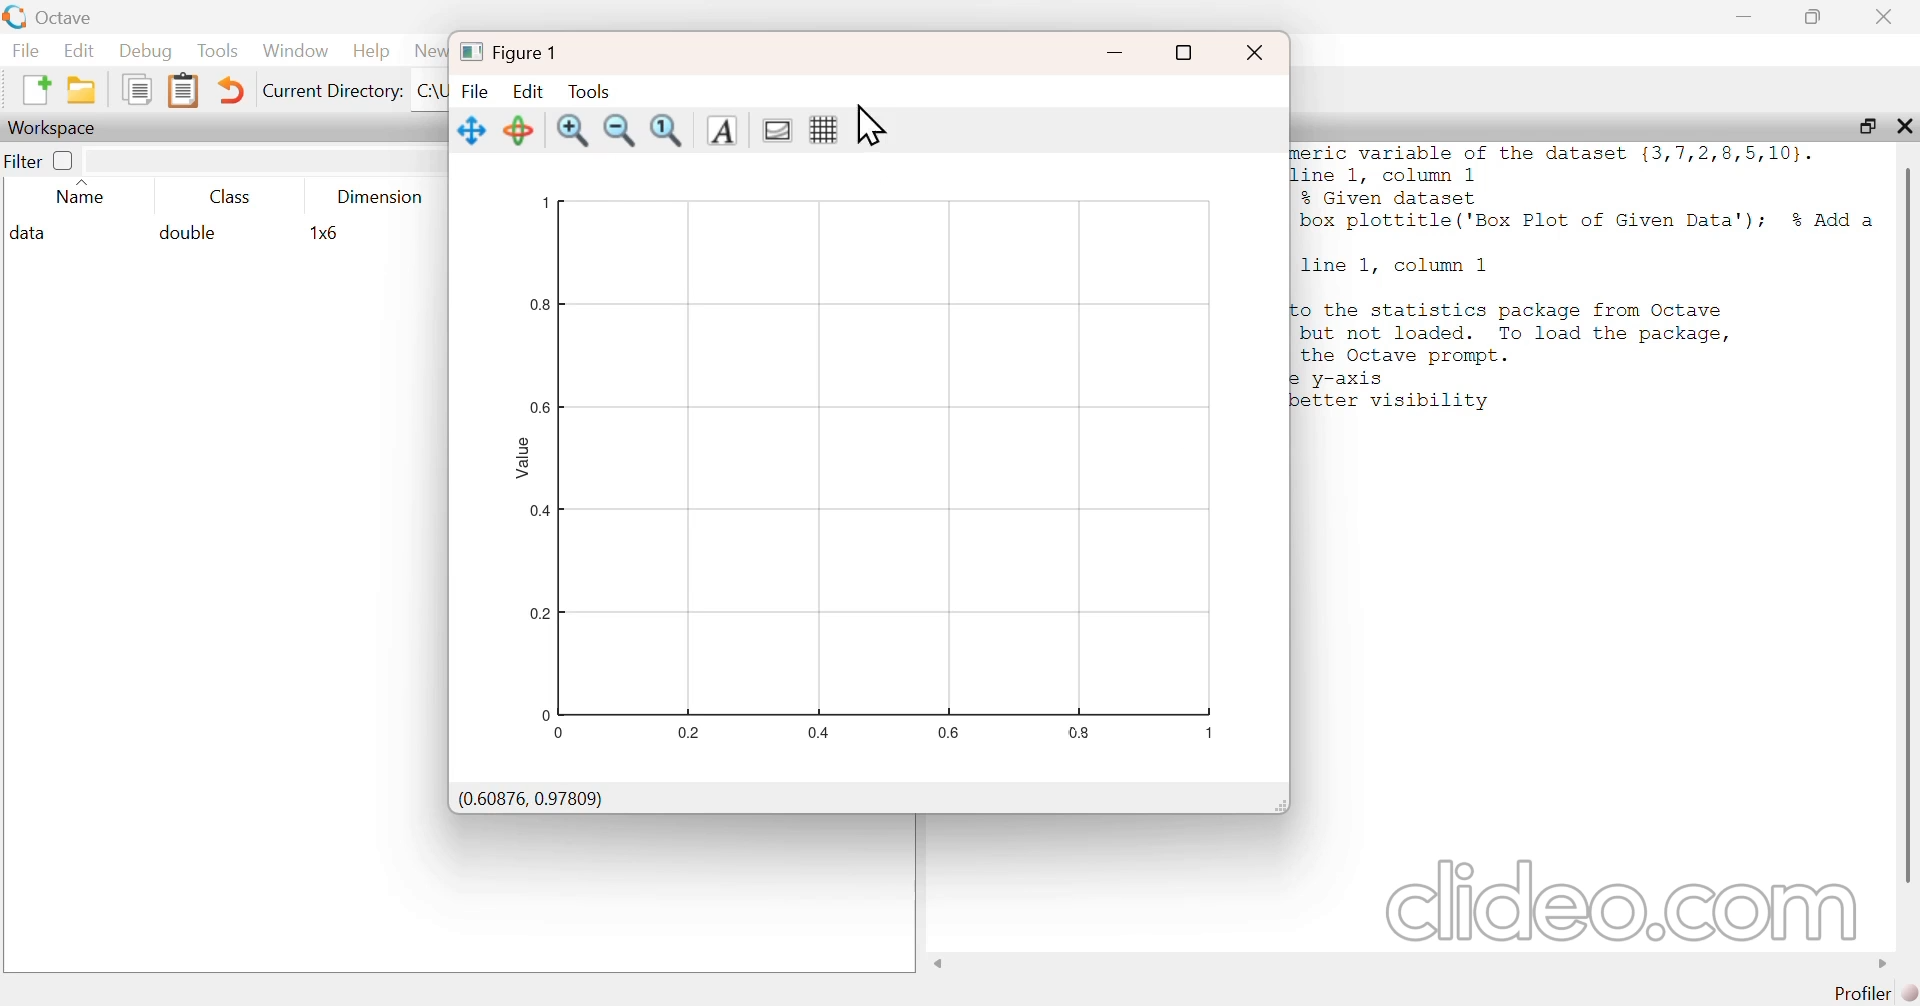  Describe the element at coordinates (722, 131) in the screenshot. I see `text tool` at that location.